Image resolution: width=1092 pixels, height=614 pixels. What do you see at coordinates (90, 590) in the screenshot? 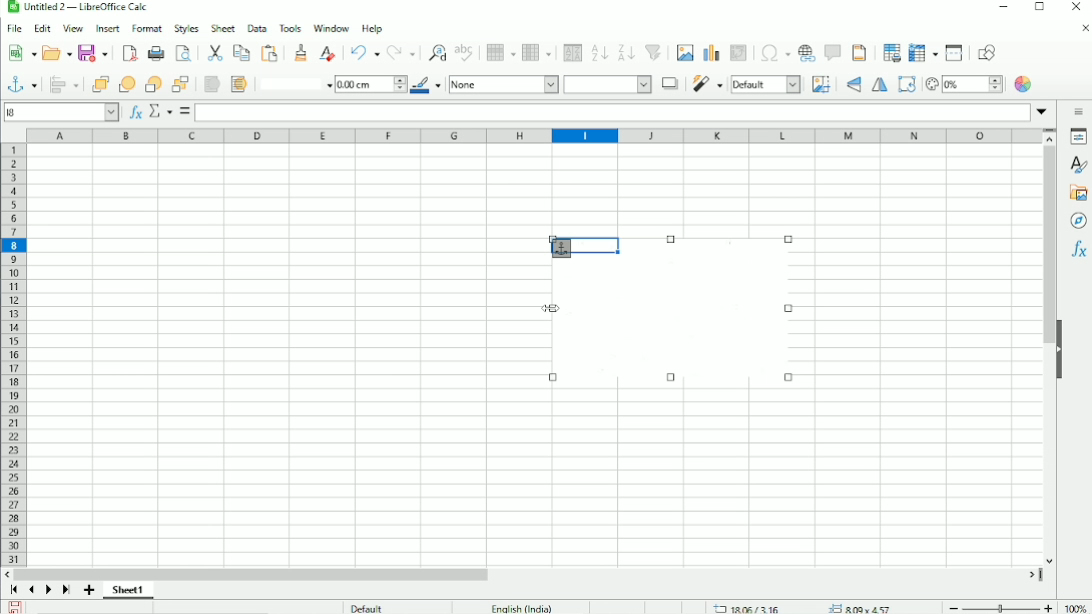
I see `Add sheet` at bounding box center [90, 590].